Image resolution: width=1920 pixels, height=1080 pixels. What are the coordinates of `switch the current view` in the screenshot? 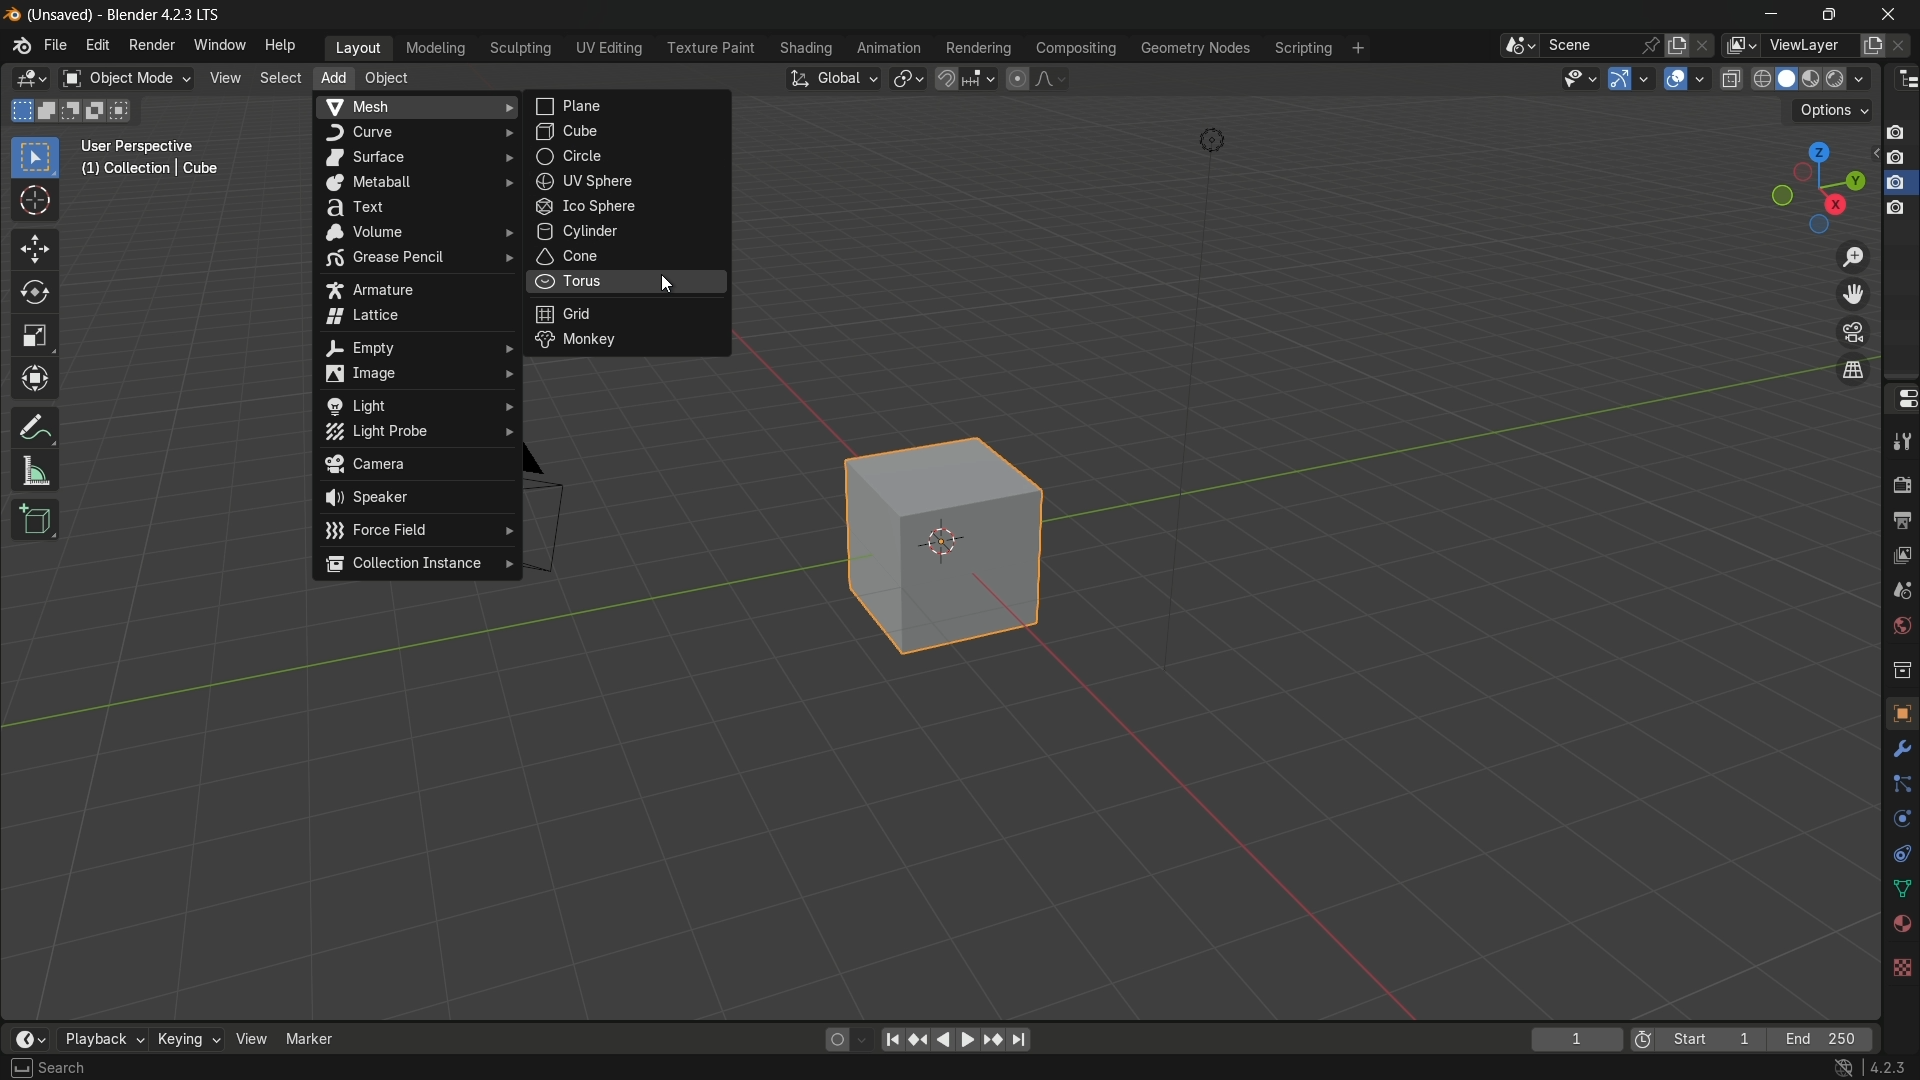 It's located at (1851, 369).